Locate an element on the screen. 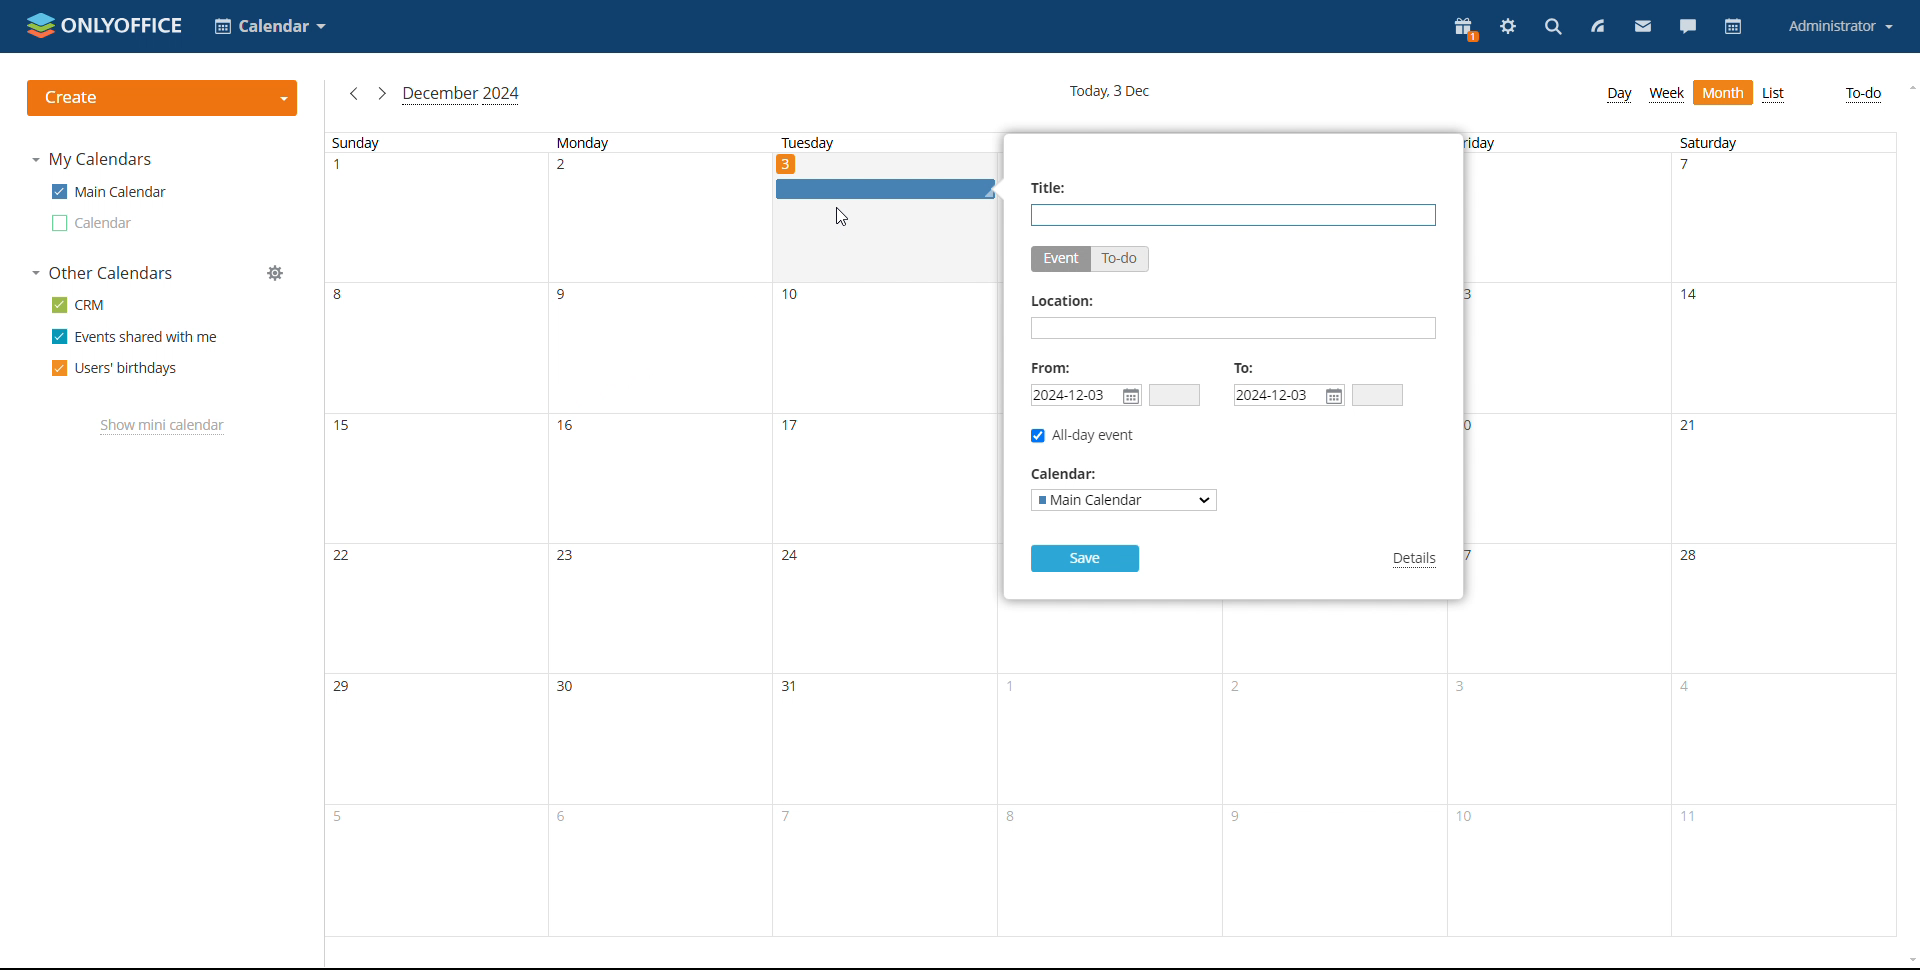 This screenshot has height=970, width=1920. logo is located at coordinates (105, 25).